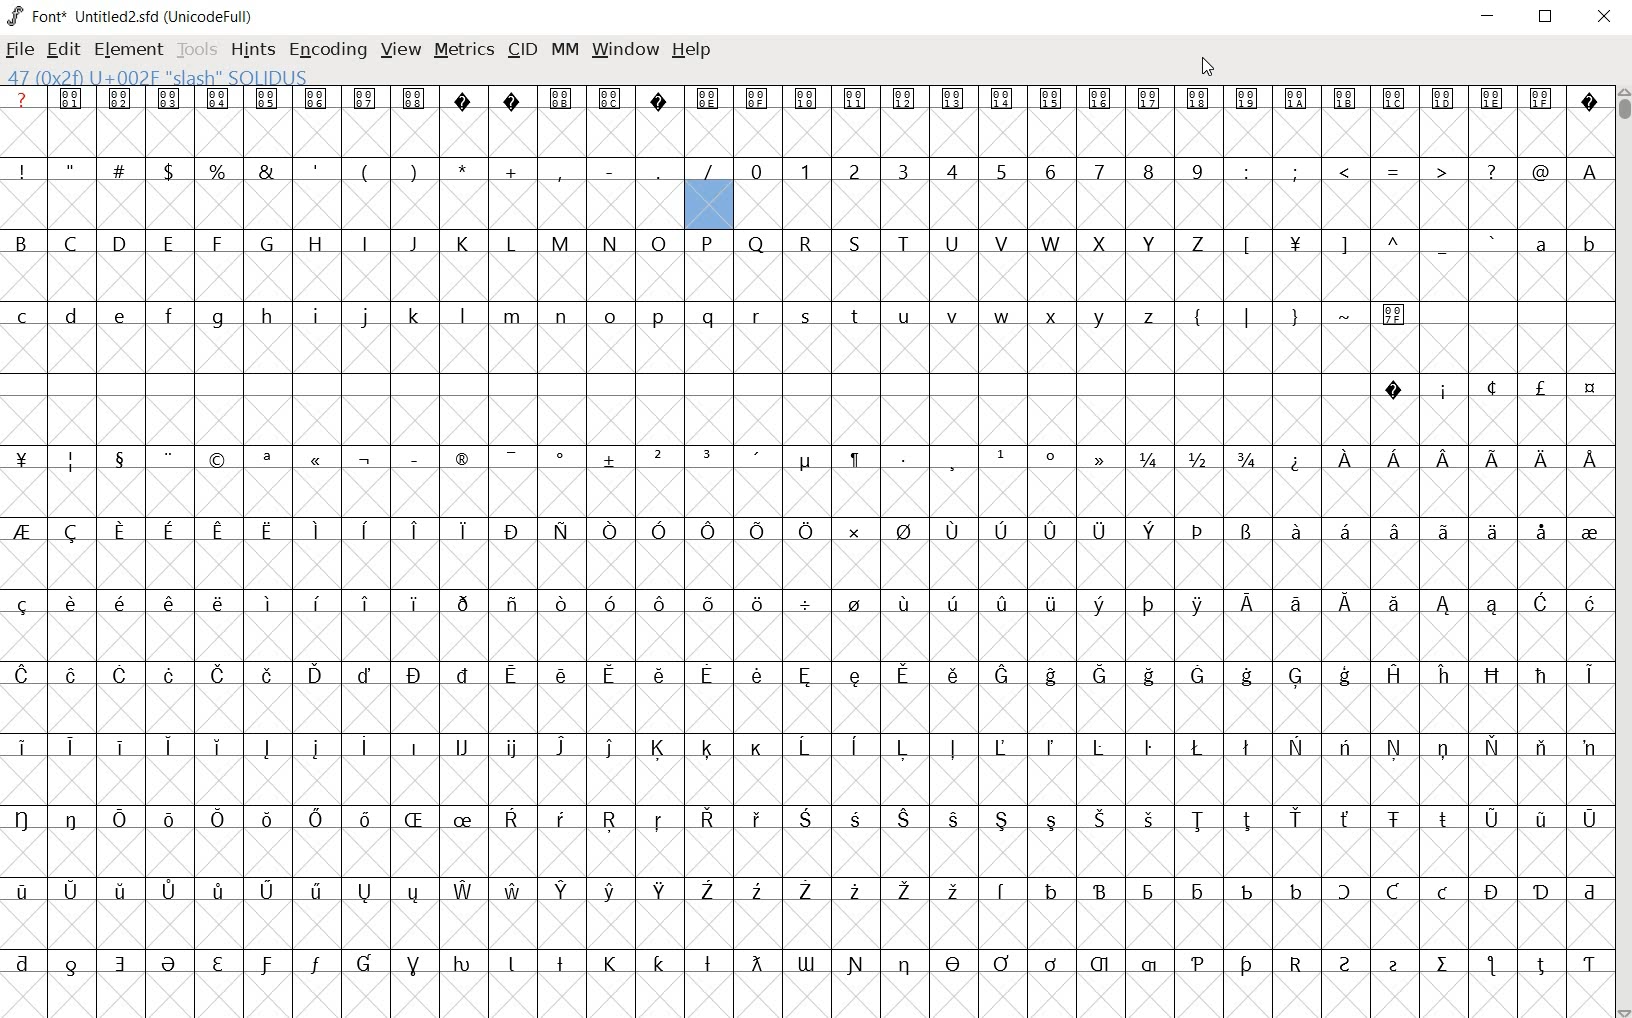  I want to click on 47(0*2f)U+002F "SLASH" SOLIDUS, so click(708, 203).